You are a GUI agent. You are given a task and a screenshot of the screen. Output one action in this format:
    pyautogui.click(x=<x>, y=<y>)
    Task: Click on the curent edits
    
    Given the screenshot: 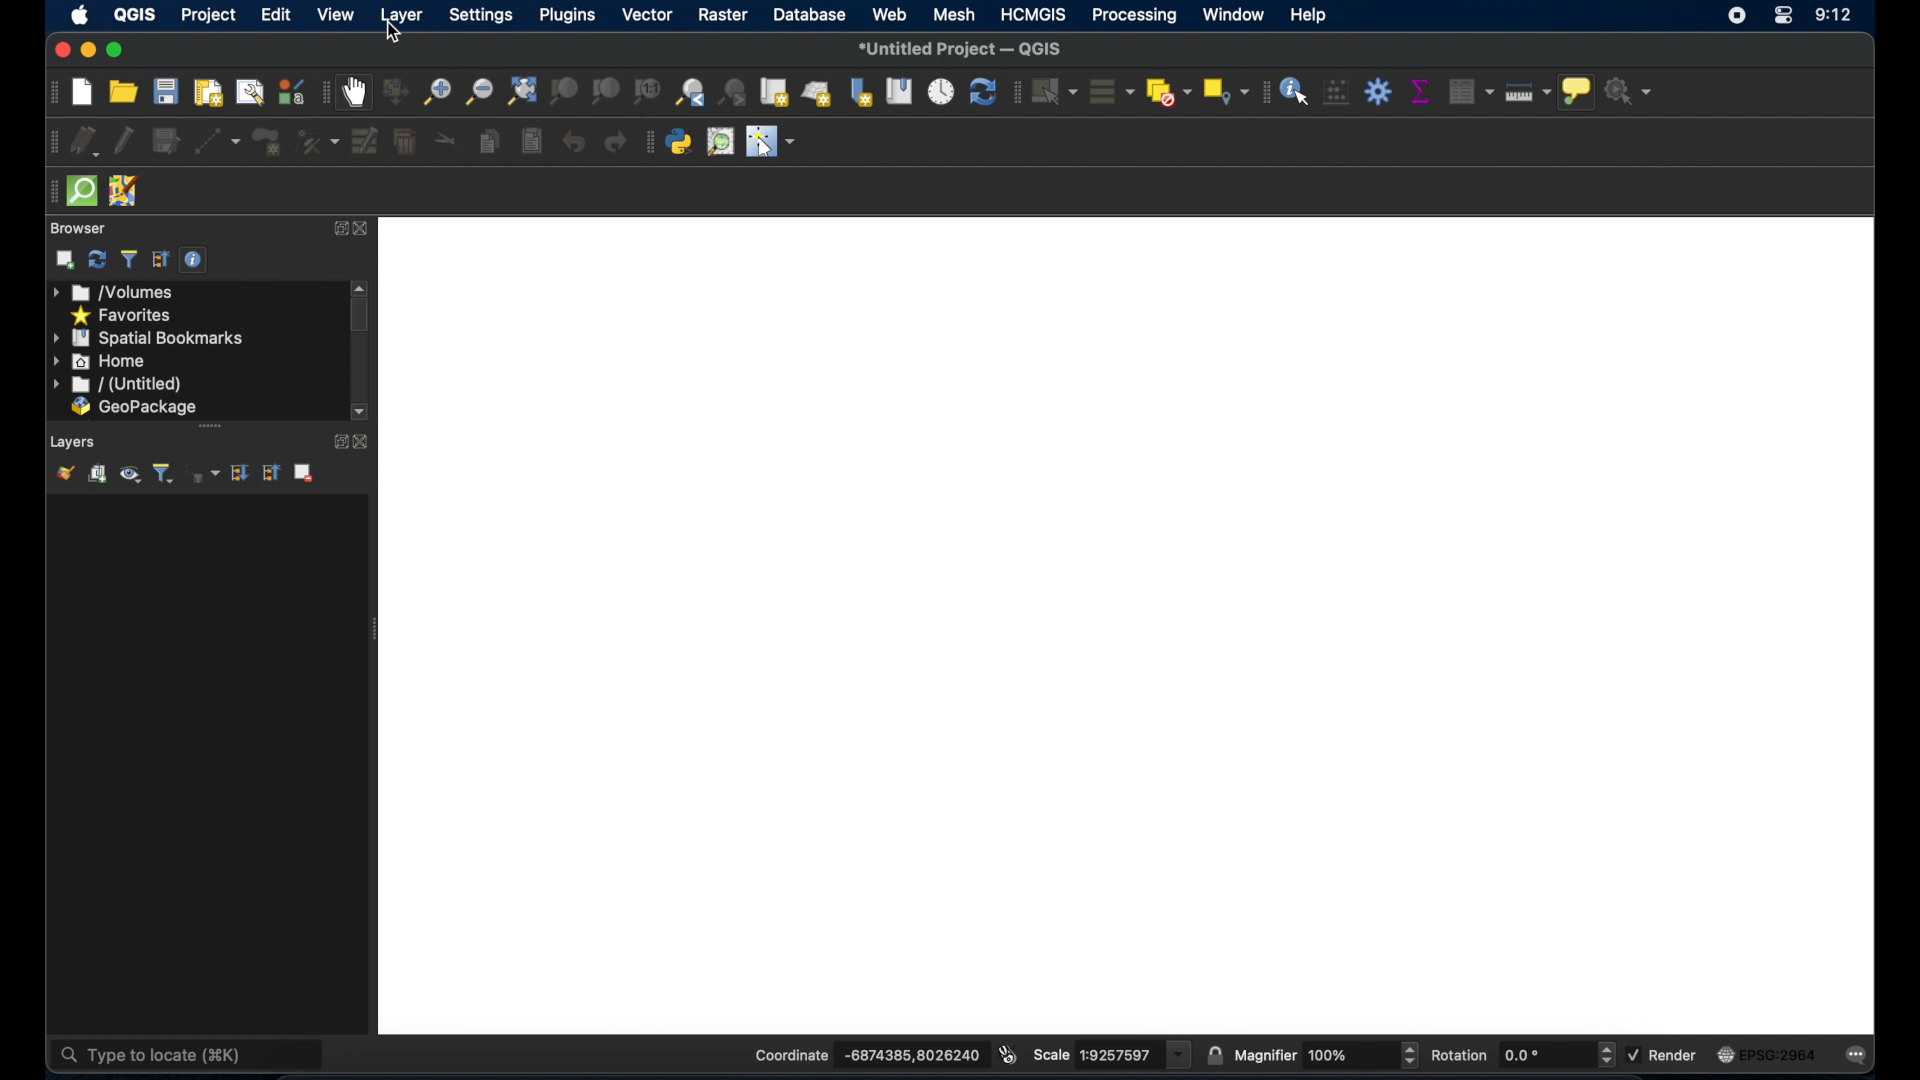 What is the action you would take?
    pyautogui.click(x=86, y=141)
    